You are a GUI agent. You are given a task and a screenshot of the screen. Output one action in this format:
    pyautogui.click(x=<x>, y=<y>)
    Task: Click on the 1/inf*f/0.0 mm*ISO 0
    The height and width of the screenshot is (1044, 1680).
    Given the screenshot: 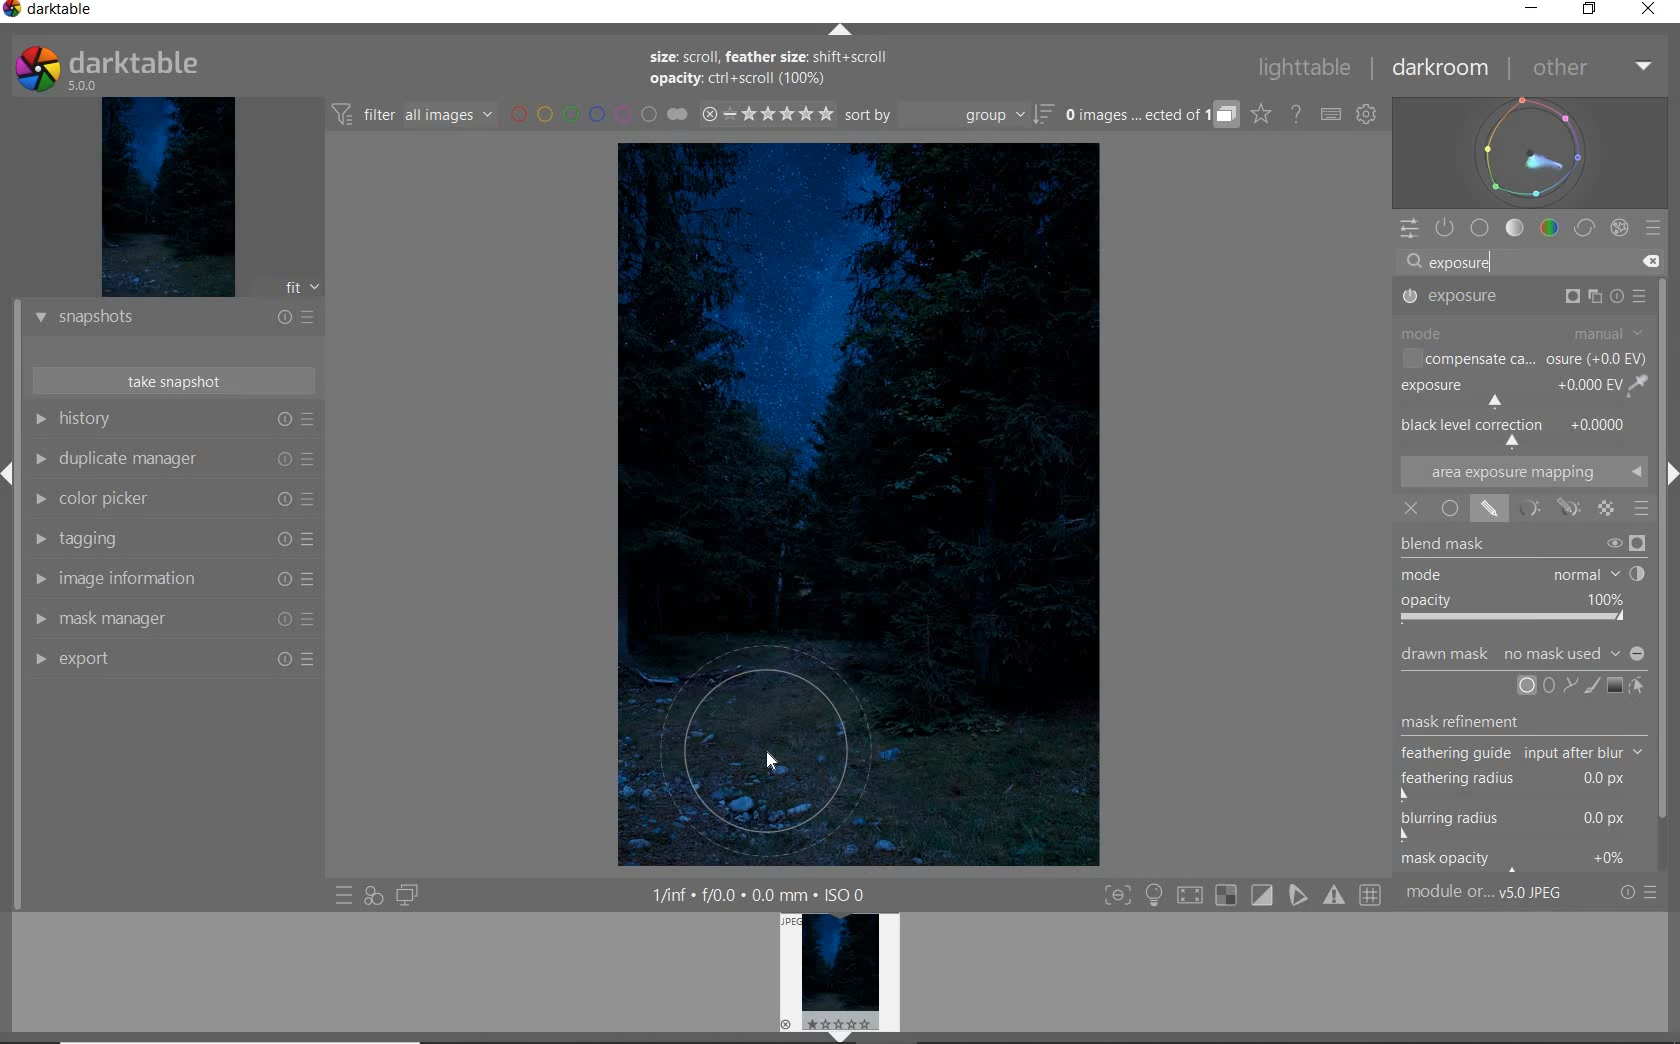 What is the action you would take?
    pyautogui.click(x=754, y=893)
    